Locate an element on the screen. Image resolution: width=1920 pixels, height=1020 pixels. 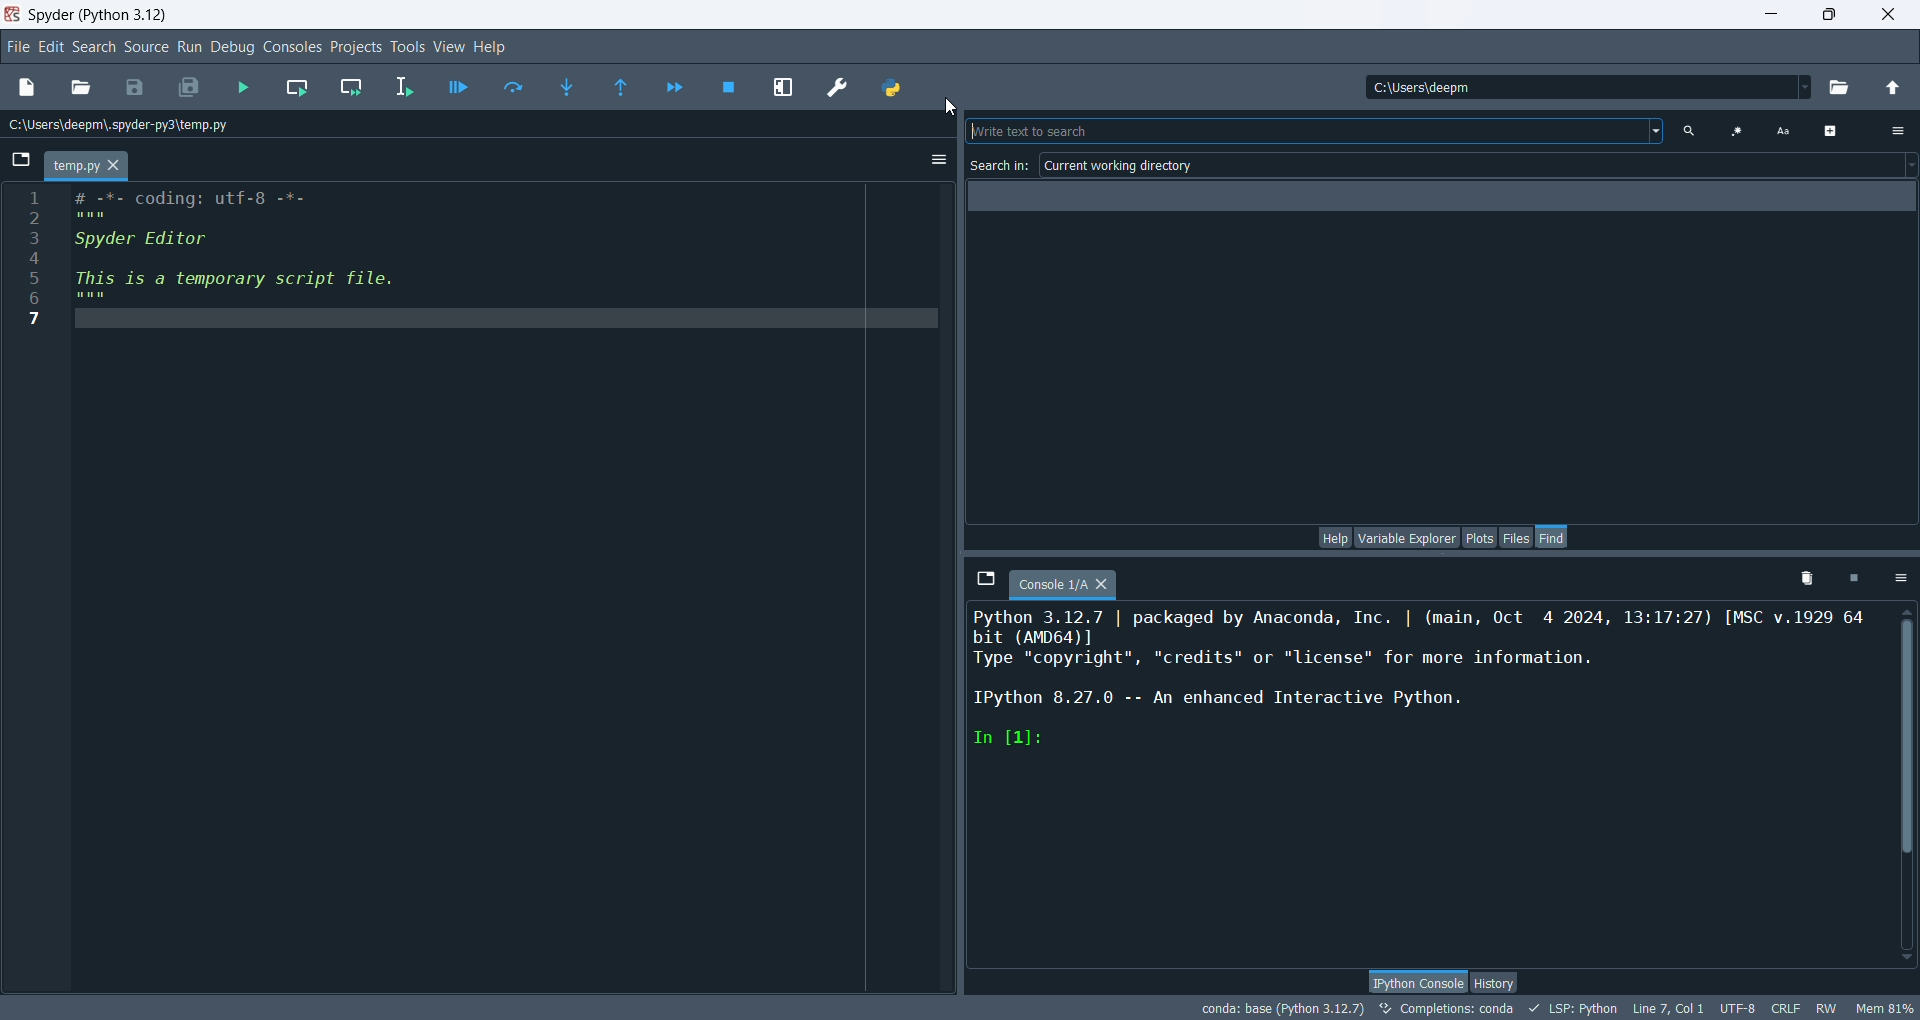
search in is located at coordinates (1000, 165).